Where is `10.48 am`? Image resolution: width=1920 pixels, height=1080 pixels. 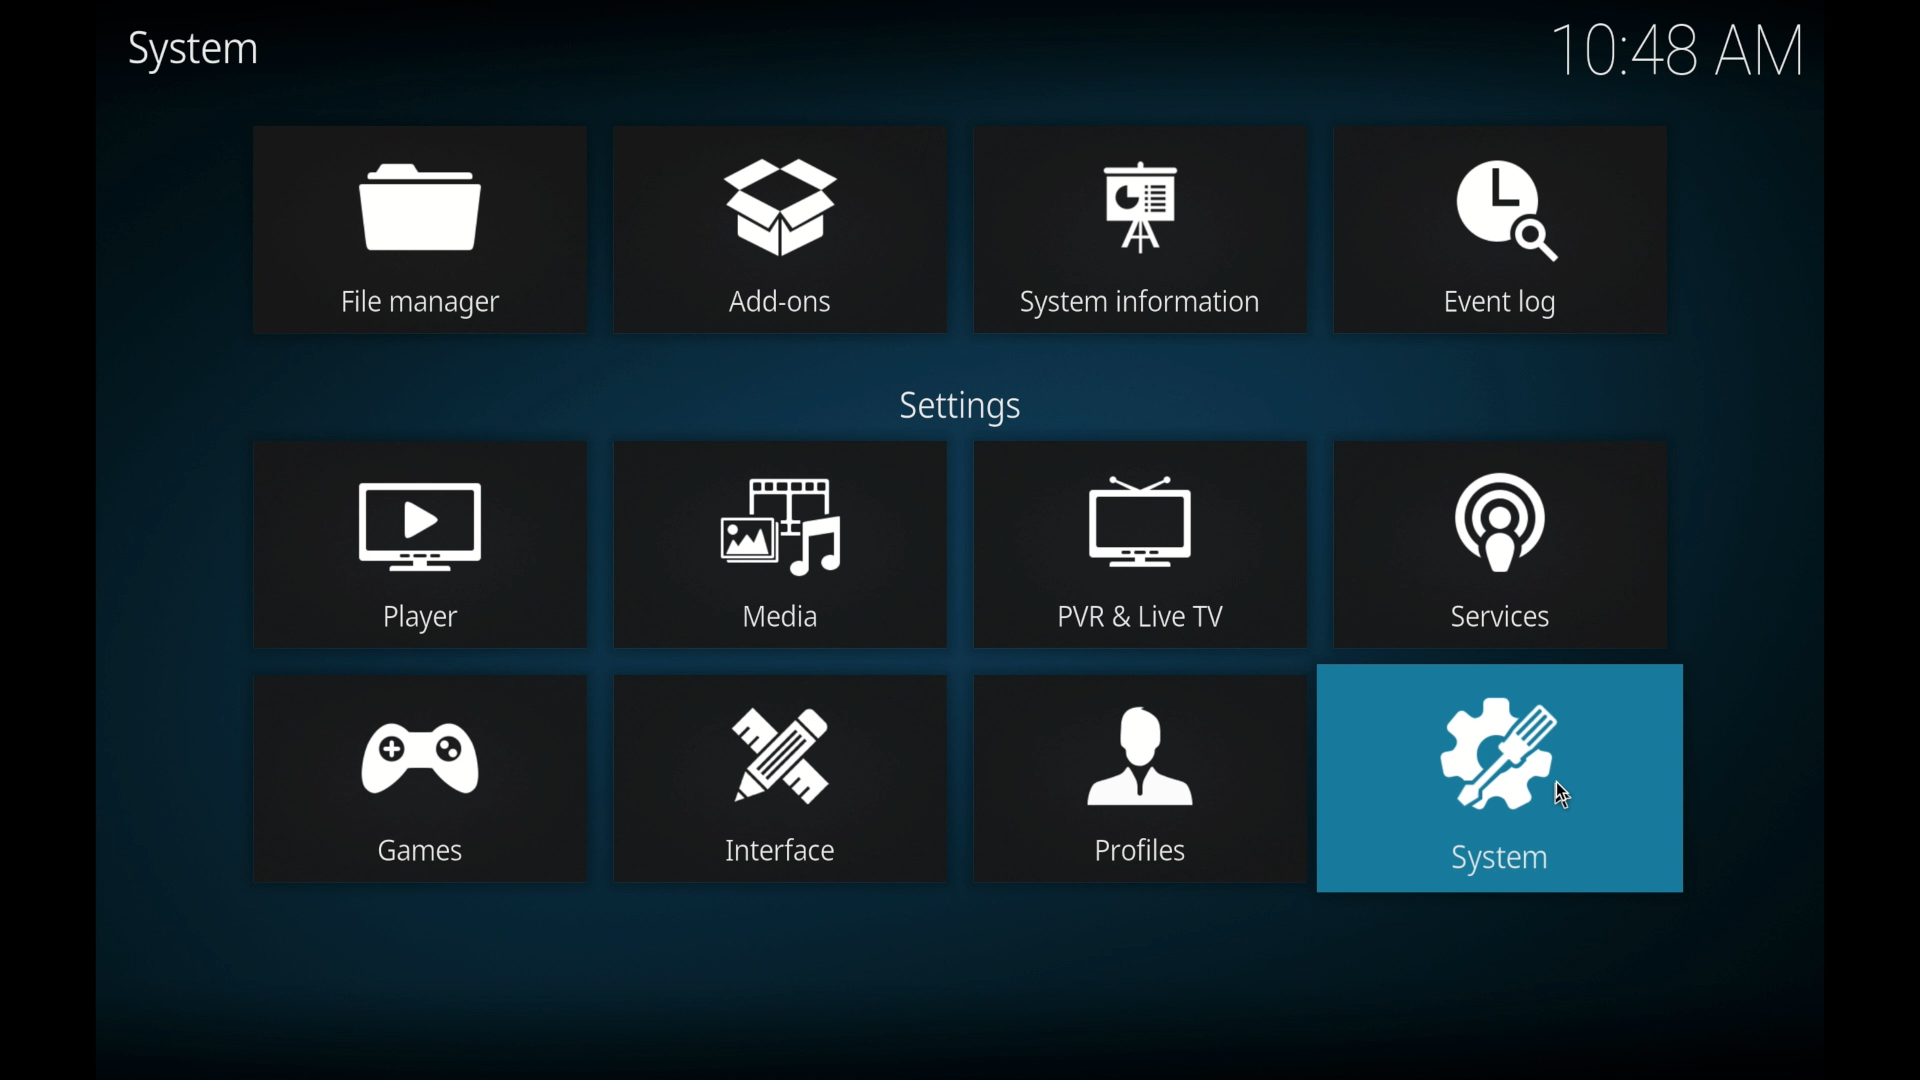
10.48 am is located at coordinates (1679, 49).